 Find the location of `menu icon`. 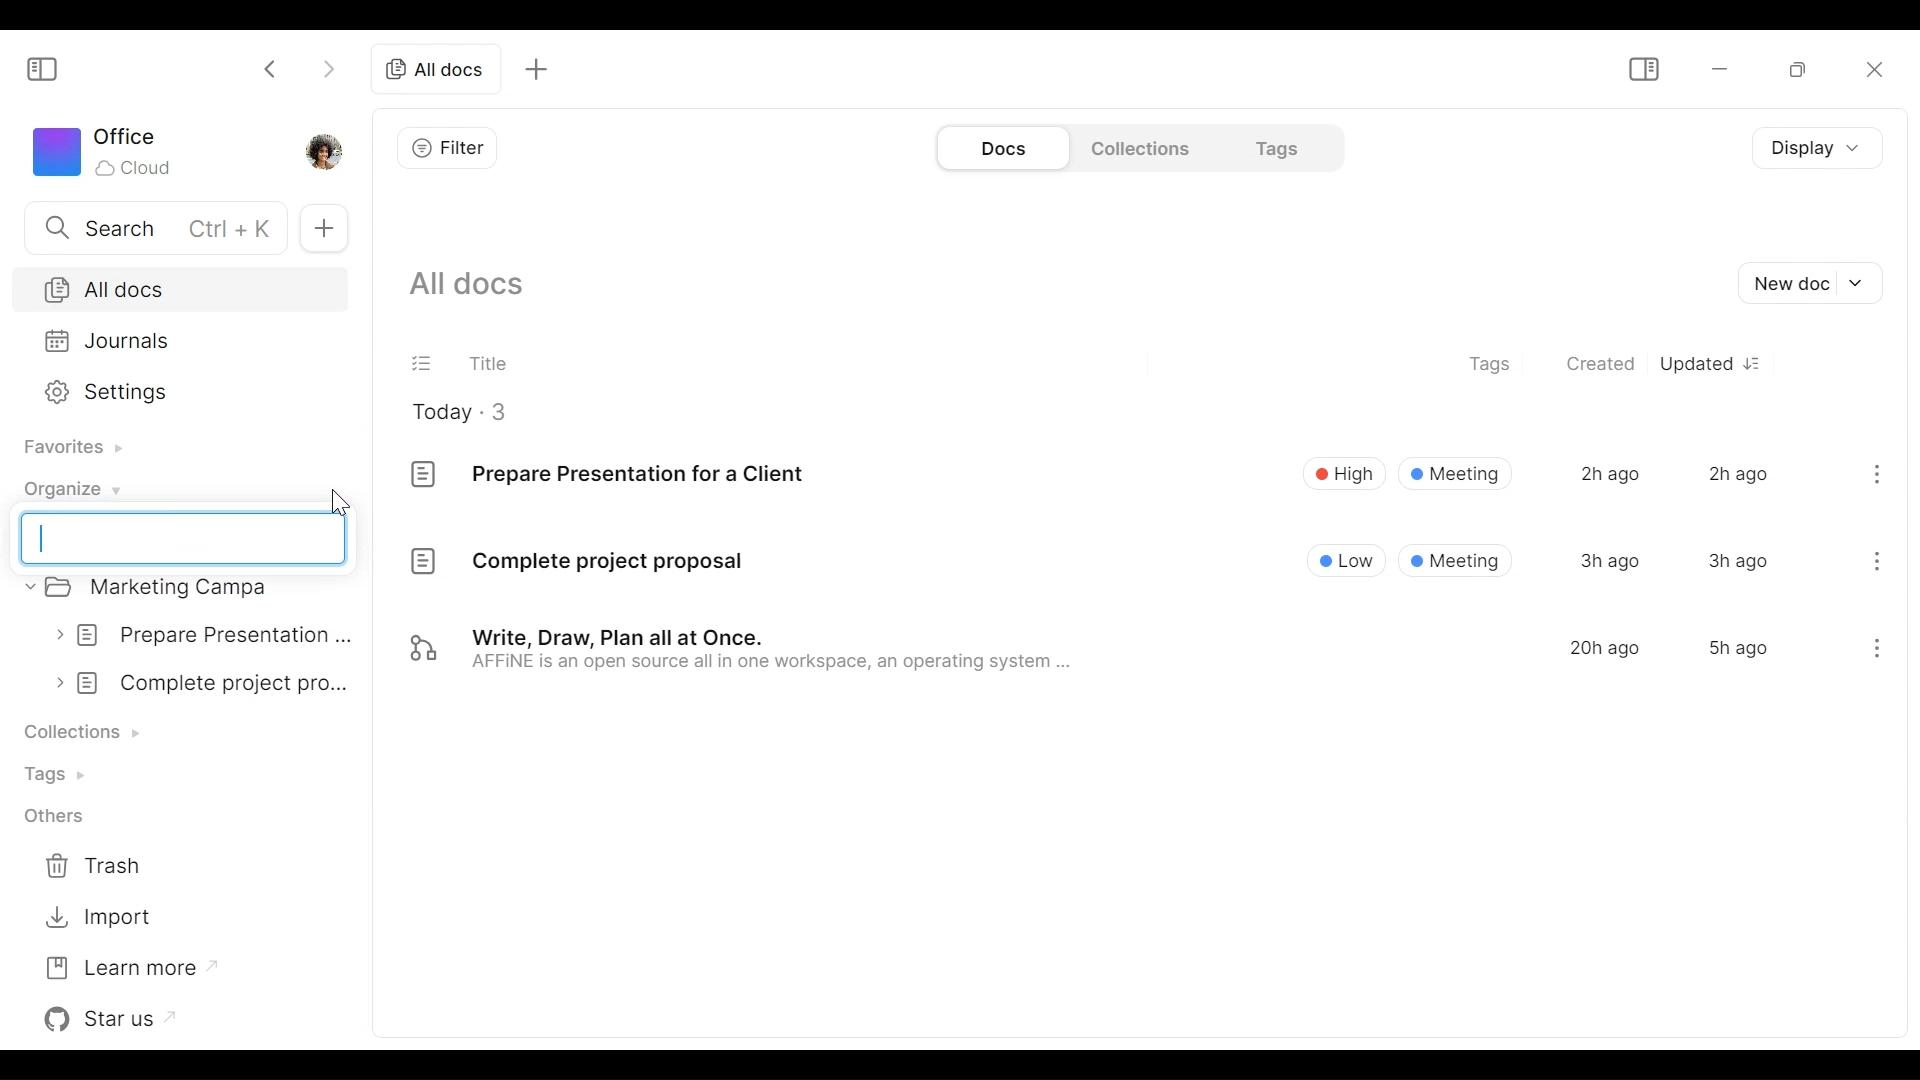

menu icon is located at coordinates (1874, 652).